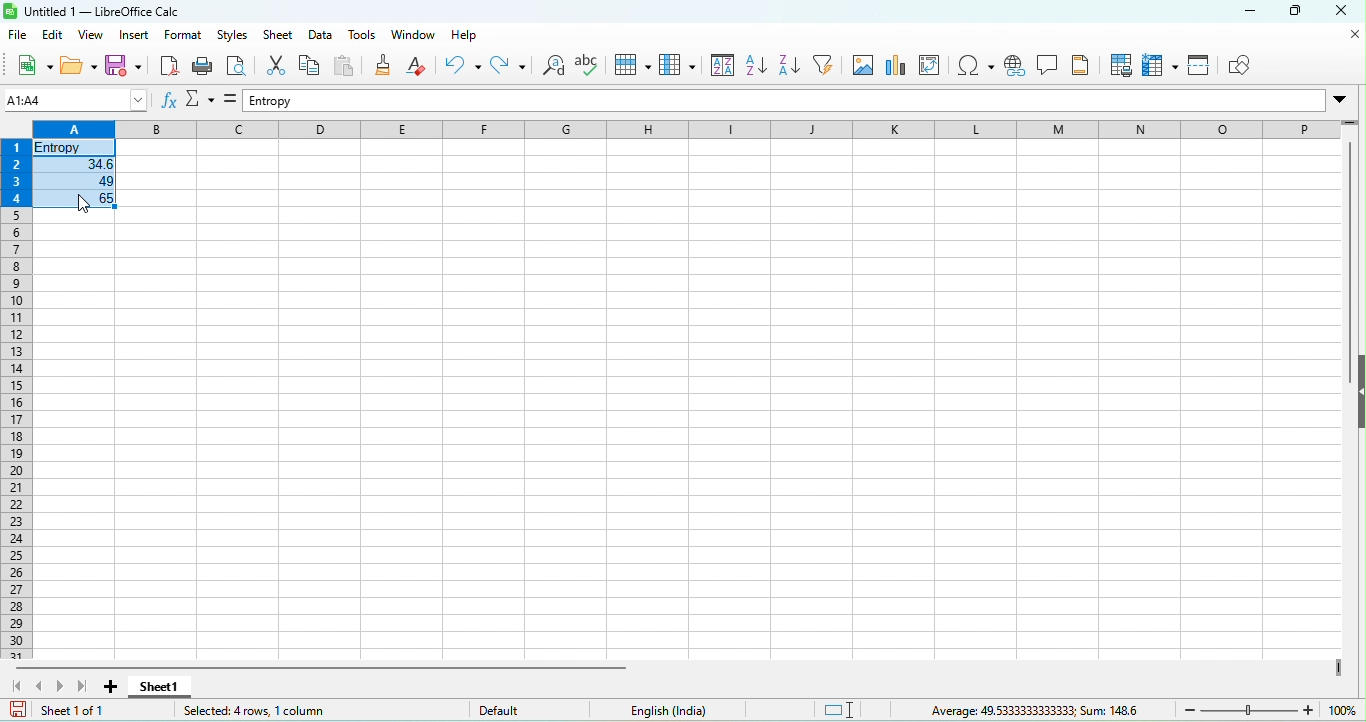  Describe the element at coordinates (126, 67) in the screenshot. I see `save` at that location.